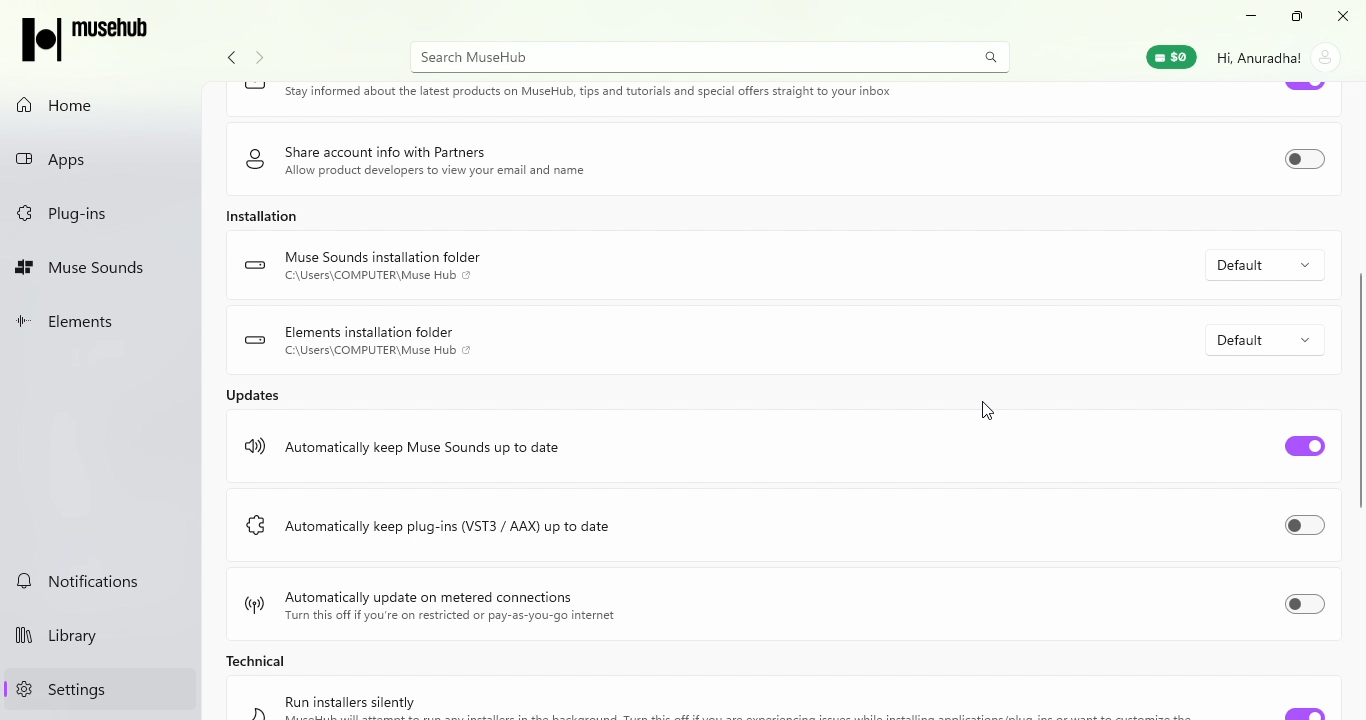 This screenshot has height=720, width=1366. Describe the element at coordinates (256, 524) in the screenshot. I see `logo` at that location.